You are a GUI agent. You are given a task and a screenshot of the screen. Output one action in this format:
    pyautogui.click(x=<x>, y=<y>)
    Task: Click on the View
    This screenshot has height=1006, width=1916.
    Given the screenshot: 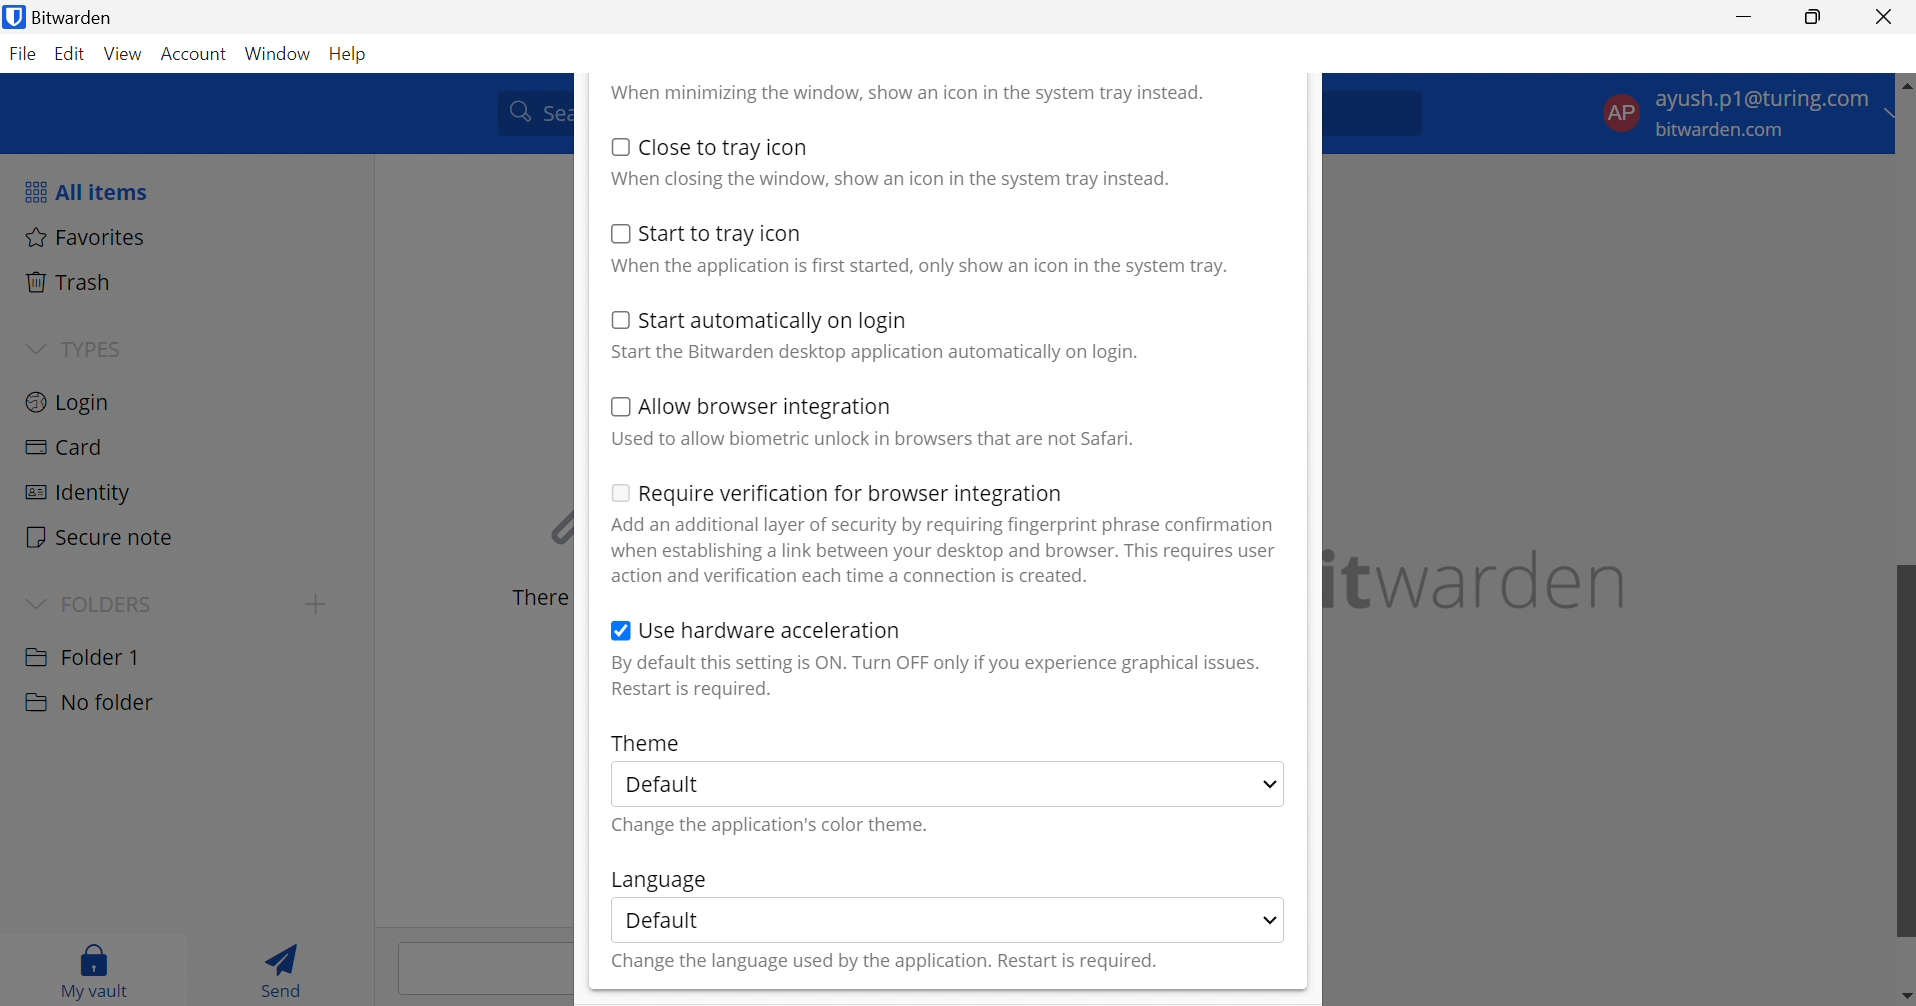 What is the action you would take?
    pyautogui.click(x=126, y=54)
    